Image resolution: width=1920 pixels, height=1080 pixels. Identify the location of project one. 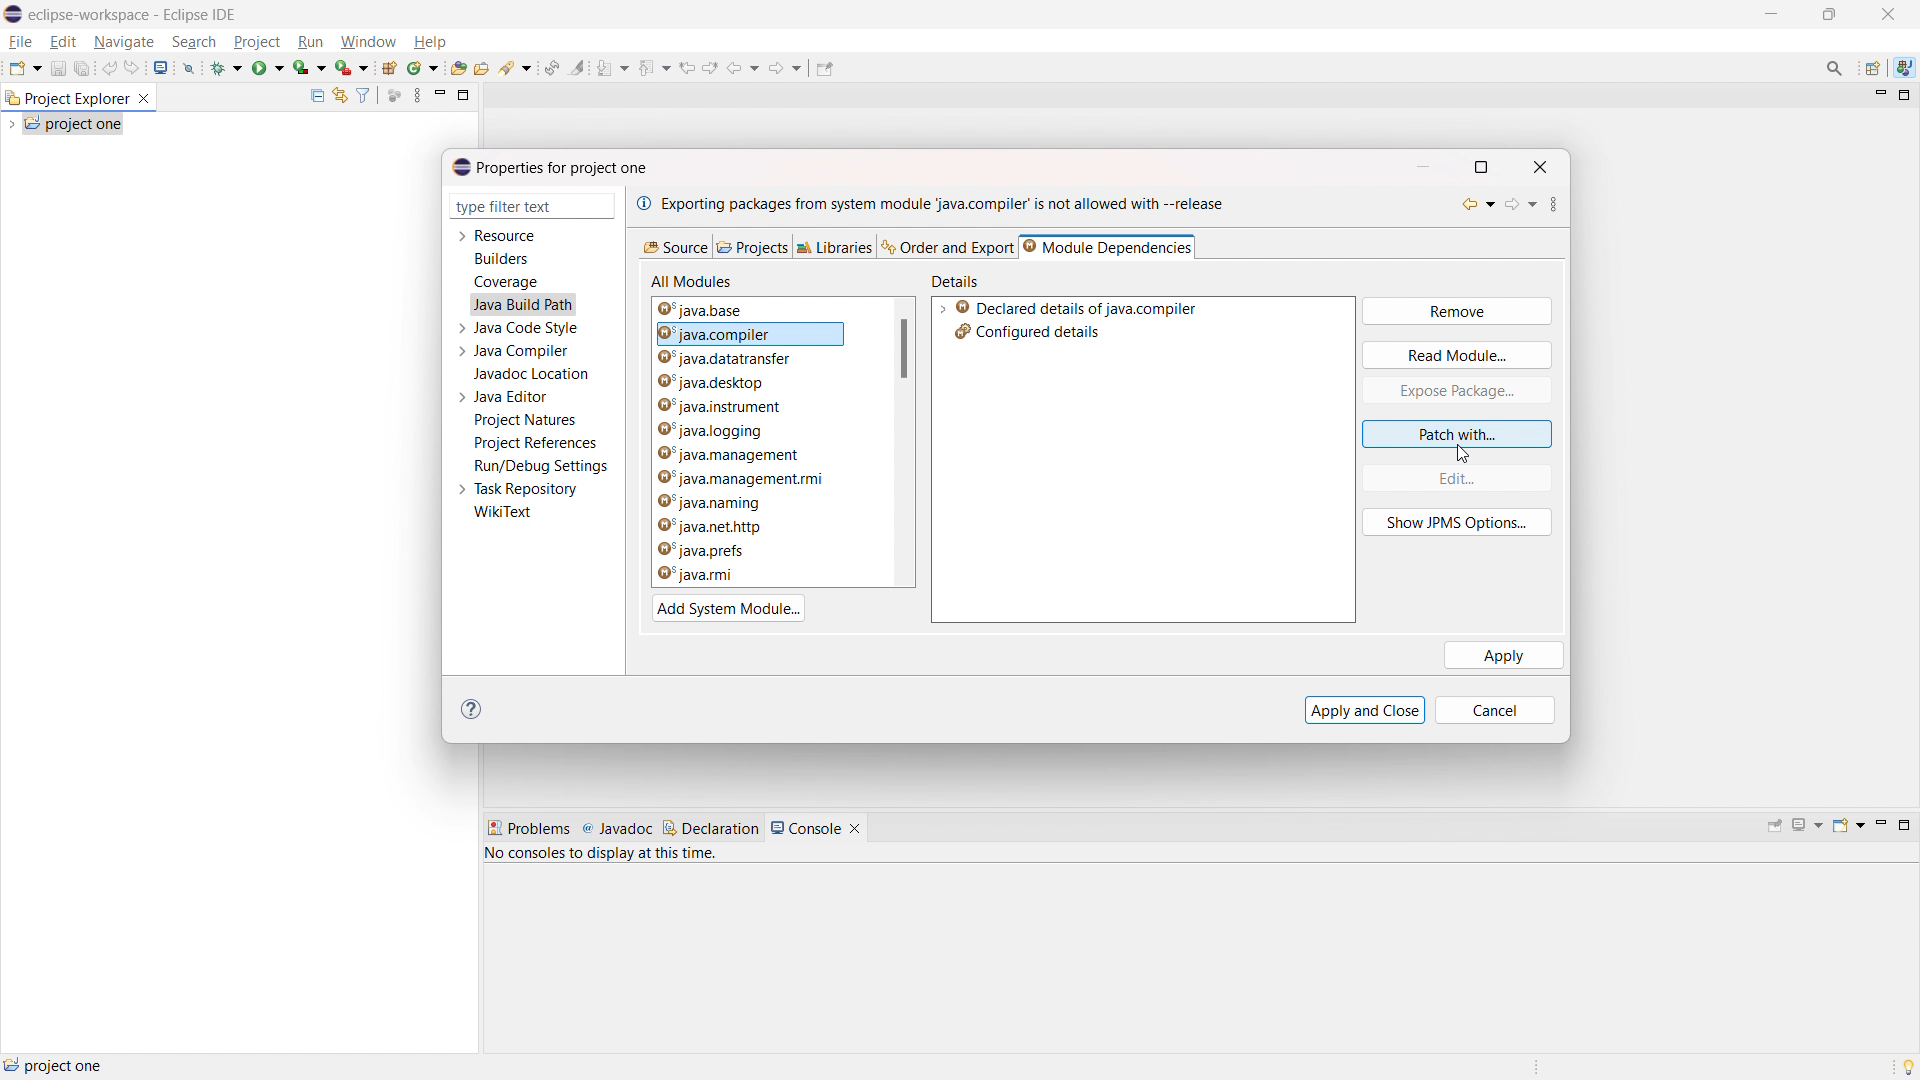
(55, 1065).